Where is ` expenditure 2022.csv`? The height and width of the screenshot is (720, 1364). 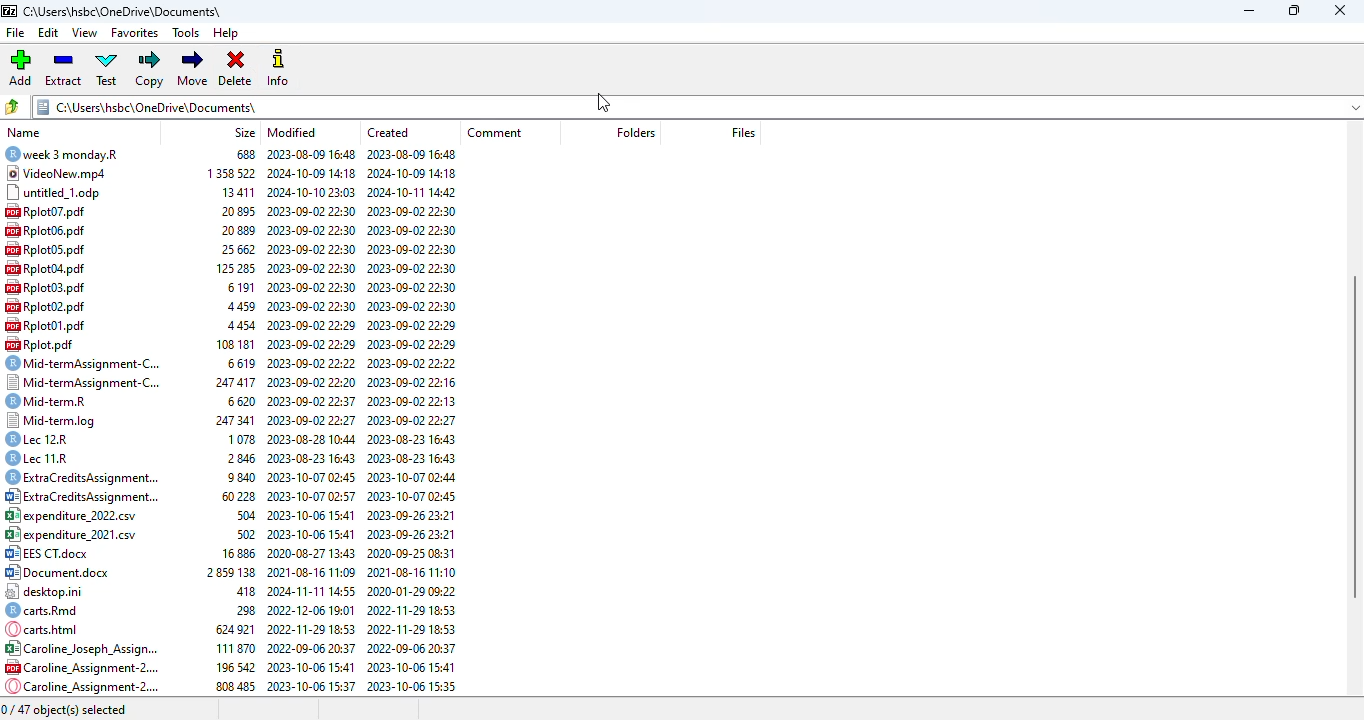
 expenditure 2022.csv is located at coordinates (81, 518).